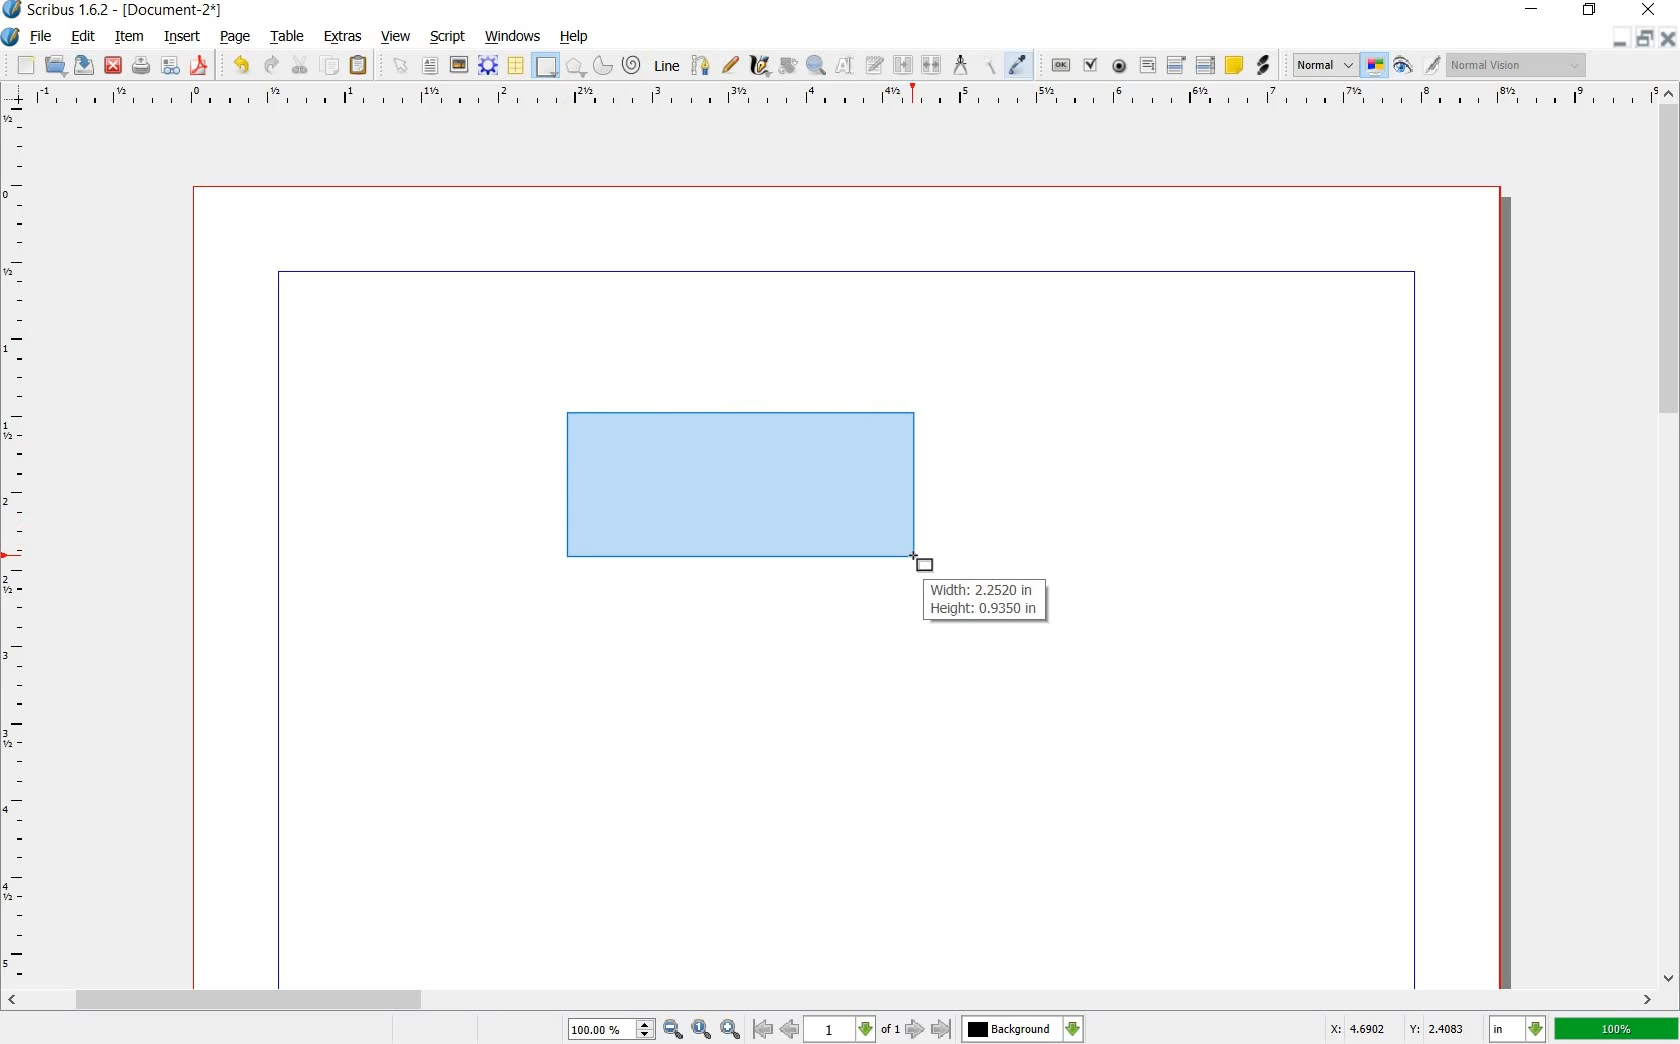 The image size is (1680, 1044). Describe the element at coordinates (960, 65) in the screenshot. I see `MEASUREMENTS` at that location.